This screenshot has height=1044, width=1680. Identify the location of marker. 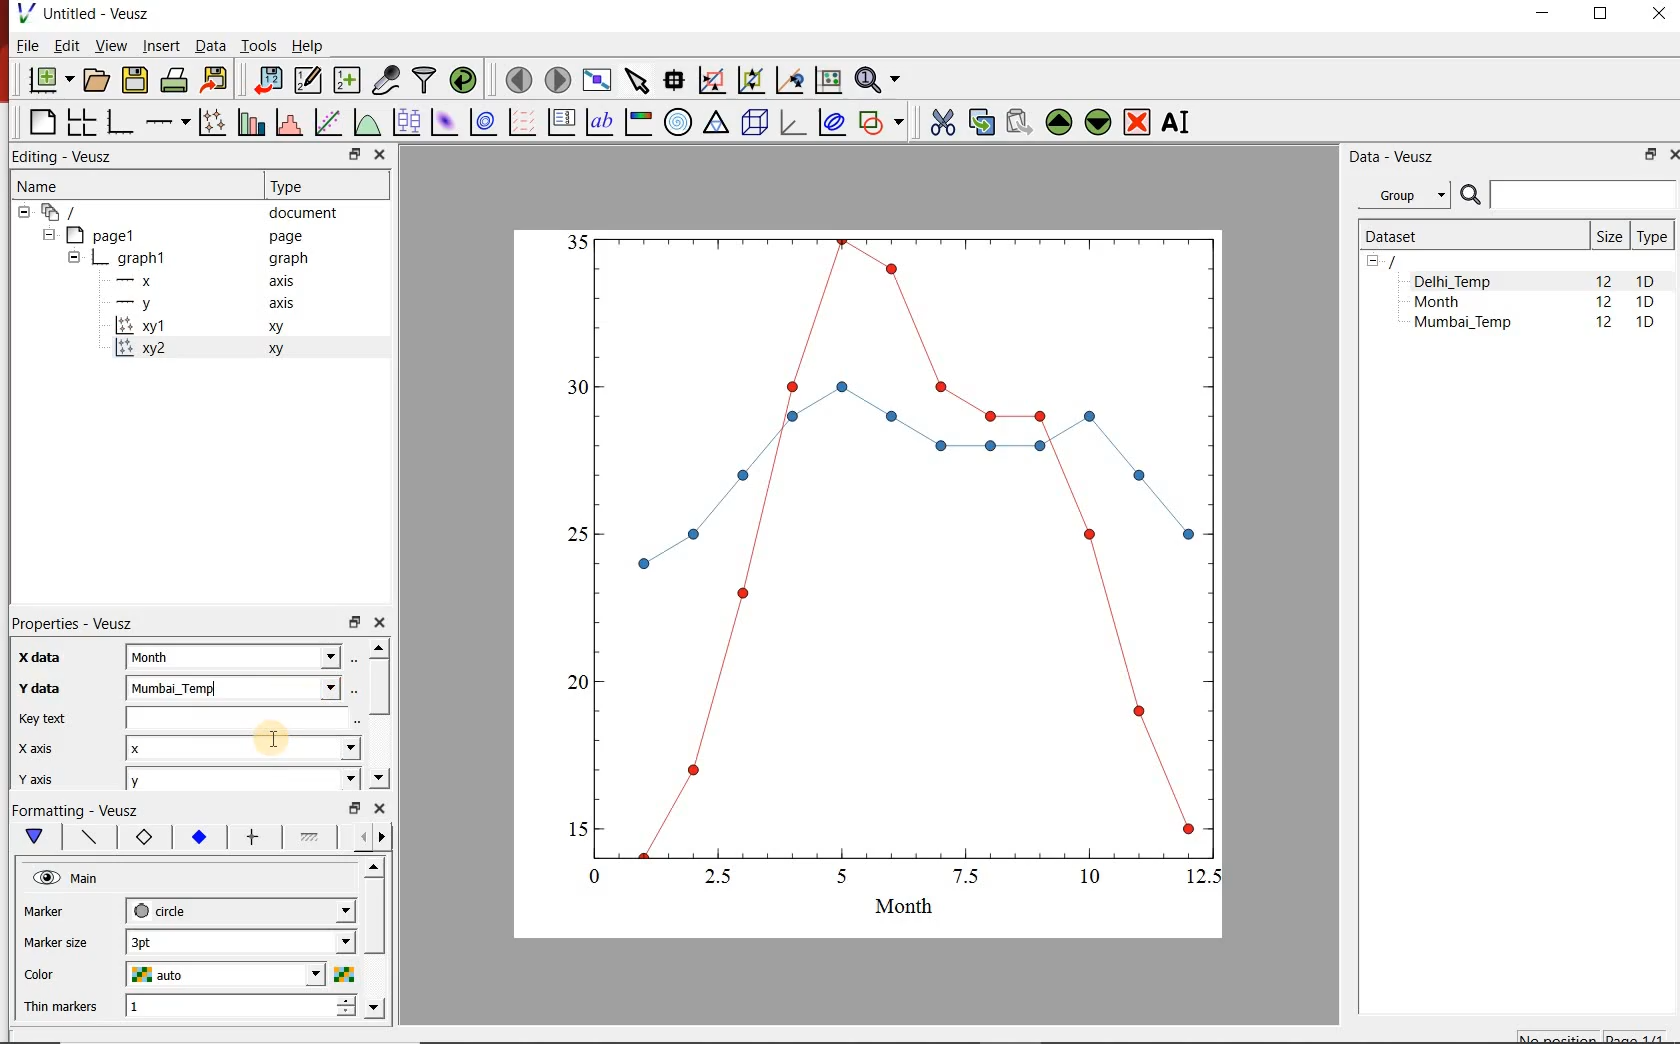
(59, 911).